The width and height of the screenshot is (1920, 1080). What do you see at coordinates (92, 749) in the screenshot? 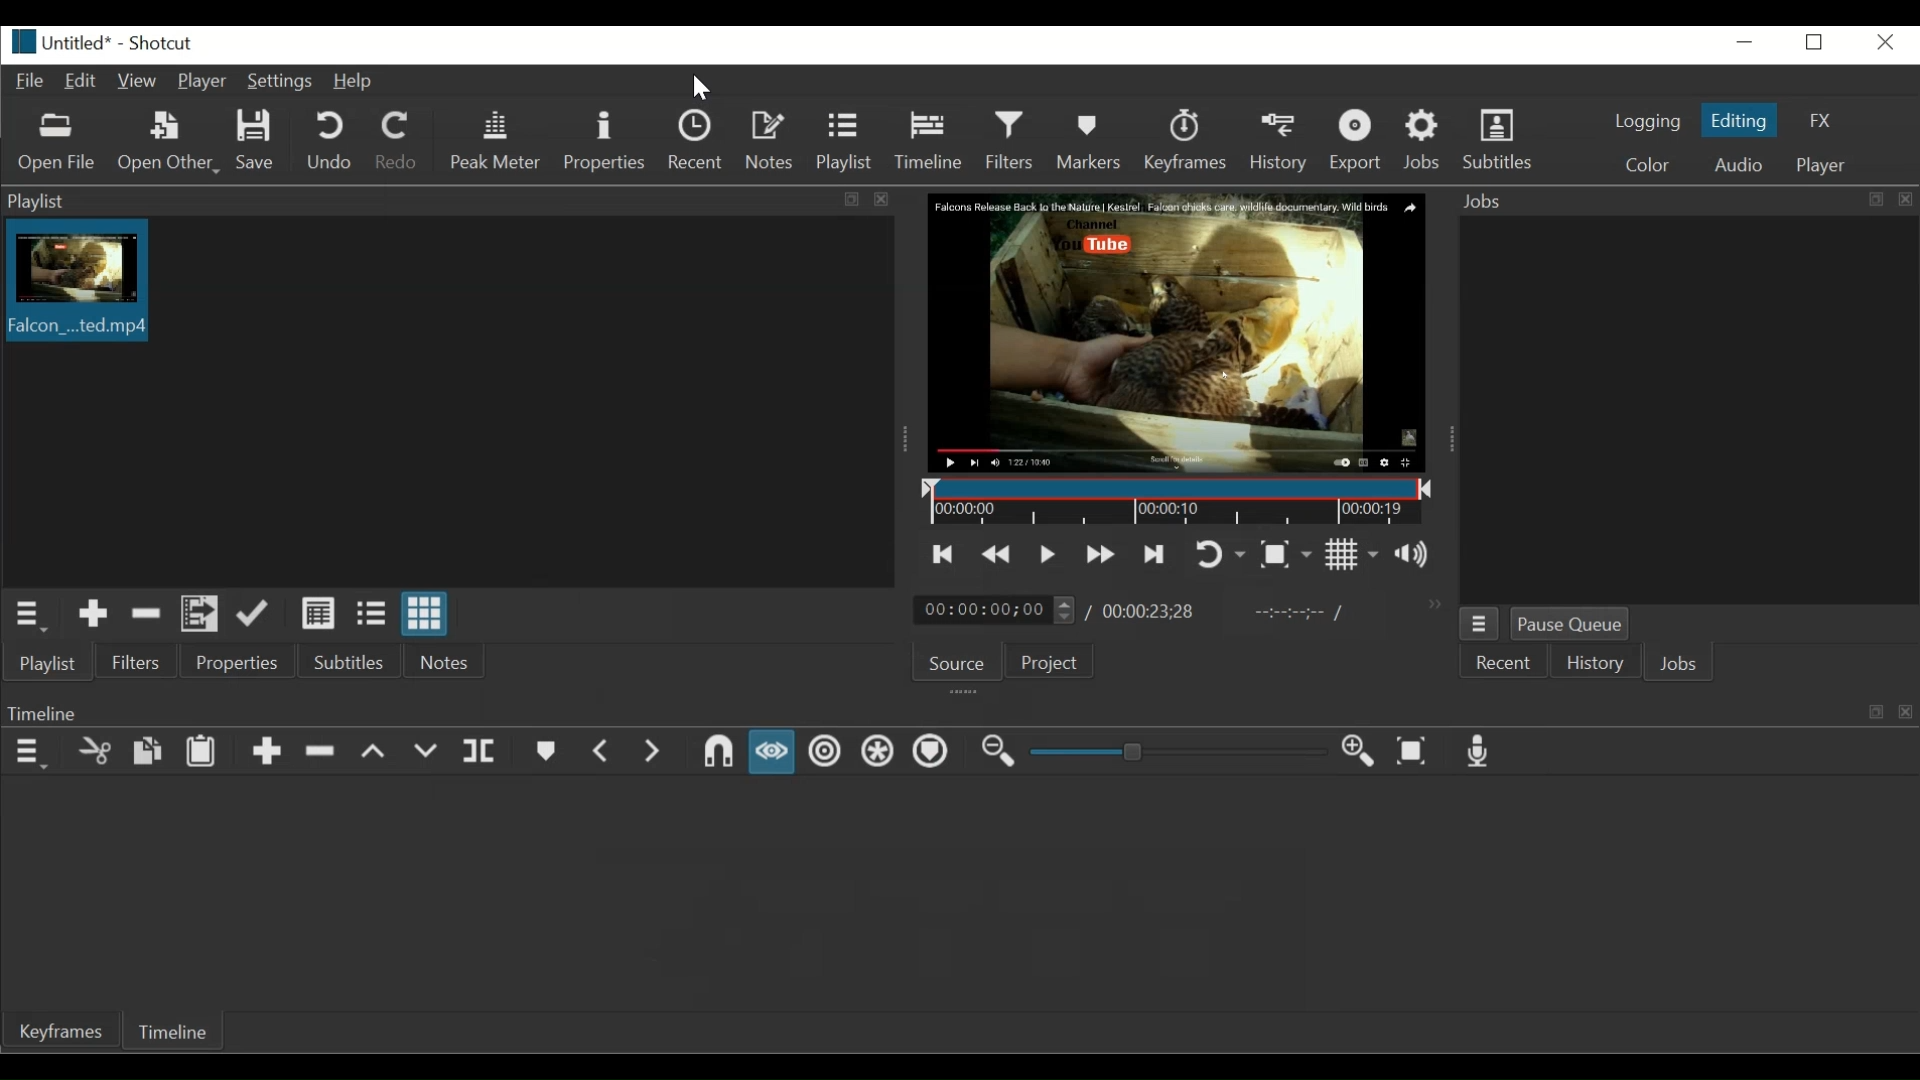
I see `Cut` at bounding box center [92, 749].